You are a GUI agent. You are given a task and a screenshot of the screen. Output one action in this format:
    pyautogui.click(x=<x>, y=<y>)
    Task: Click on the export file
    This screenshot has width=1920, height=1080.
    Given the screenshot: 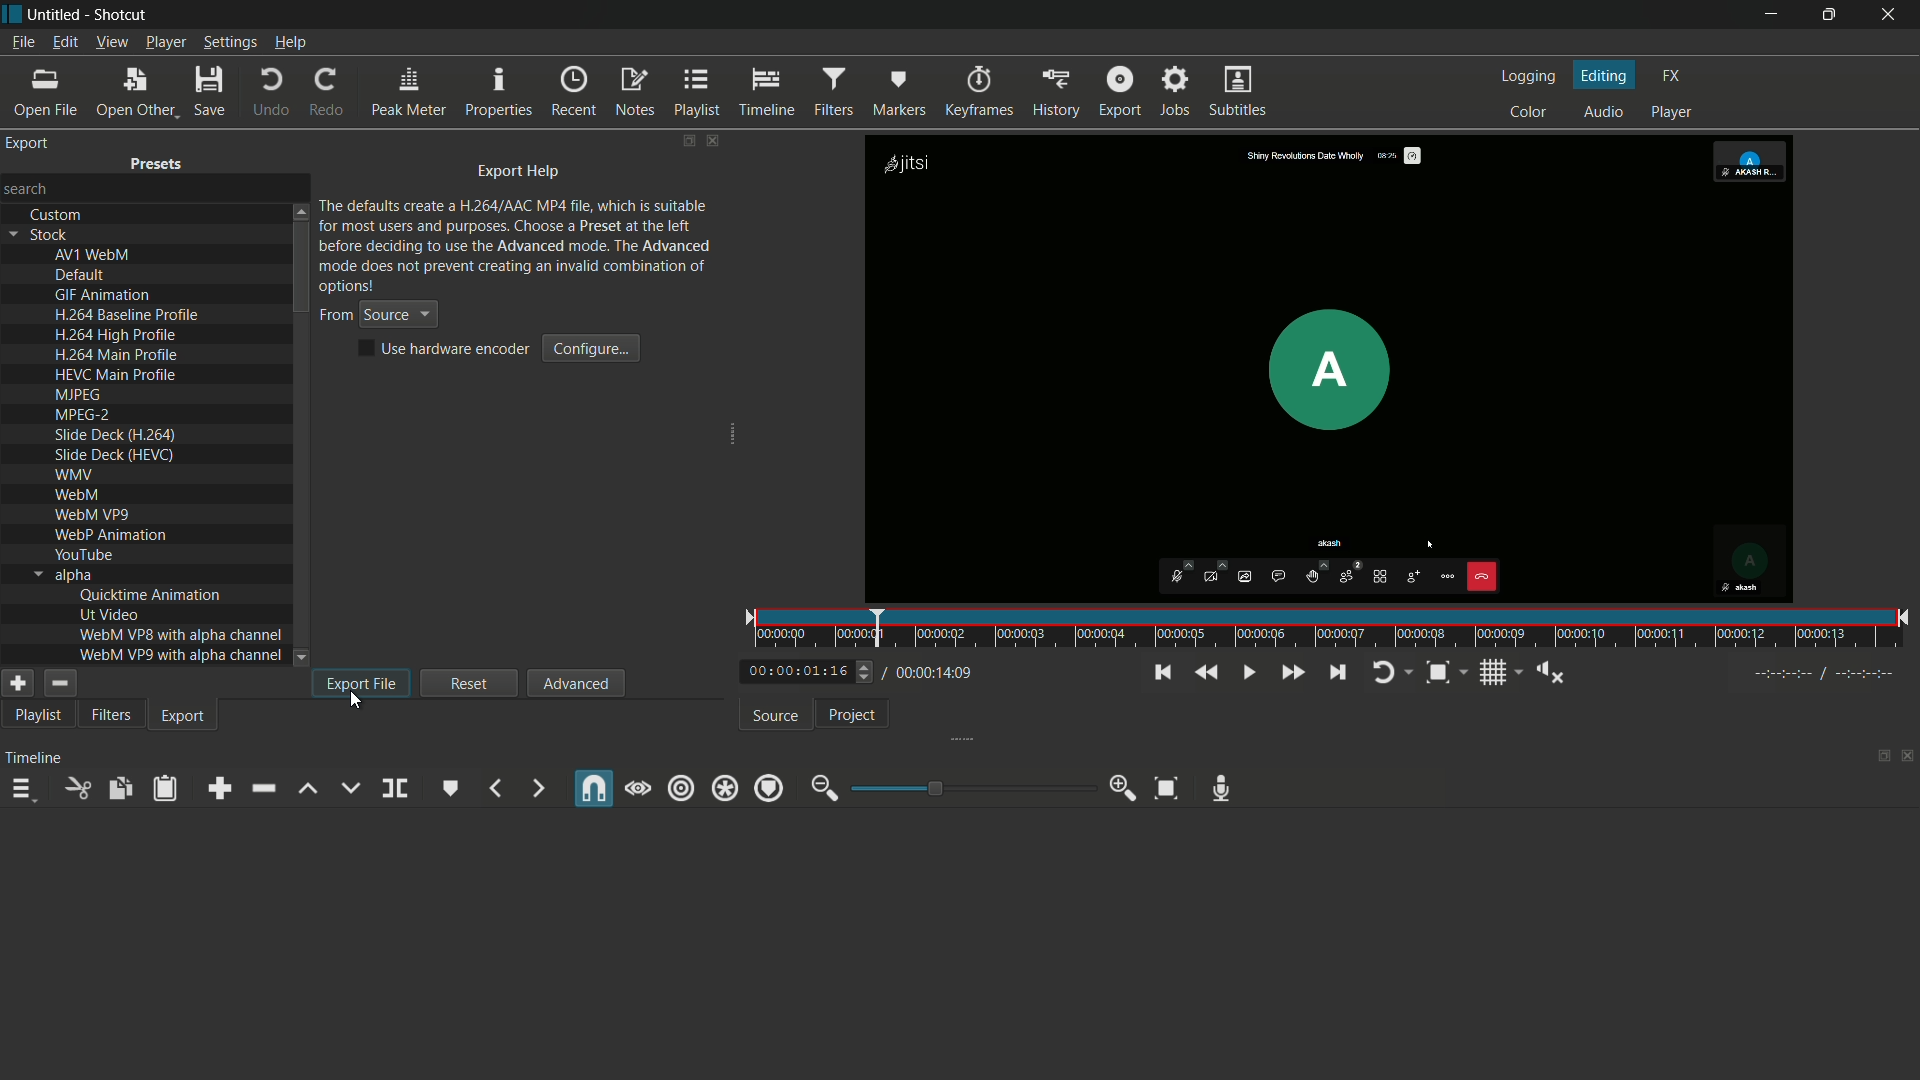 What is the action you would take?
    pyautogui.click(x=361, y=682)
    